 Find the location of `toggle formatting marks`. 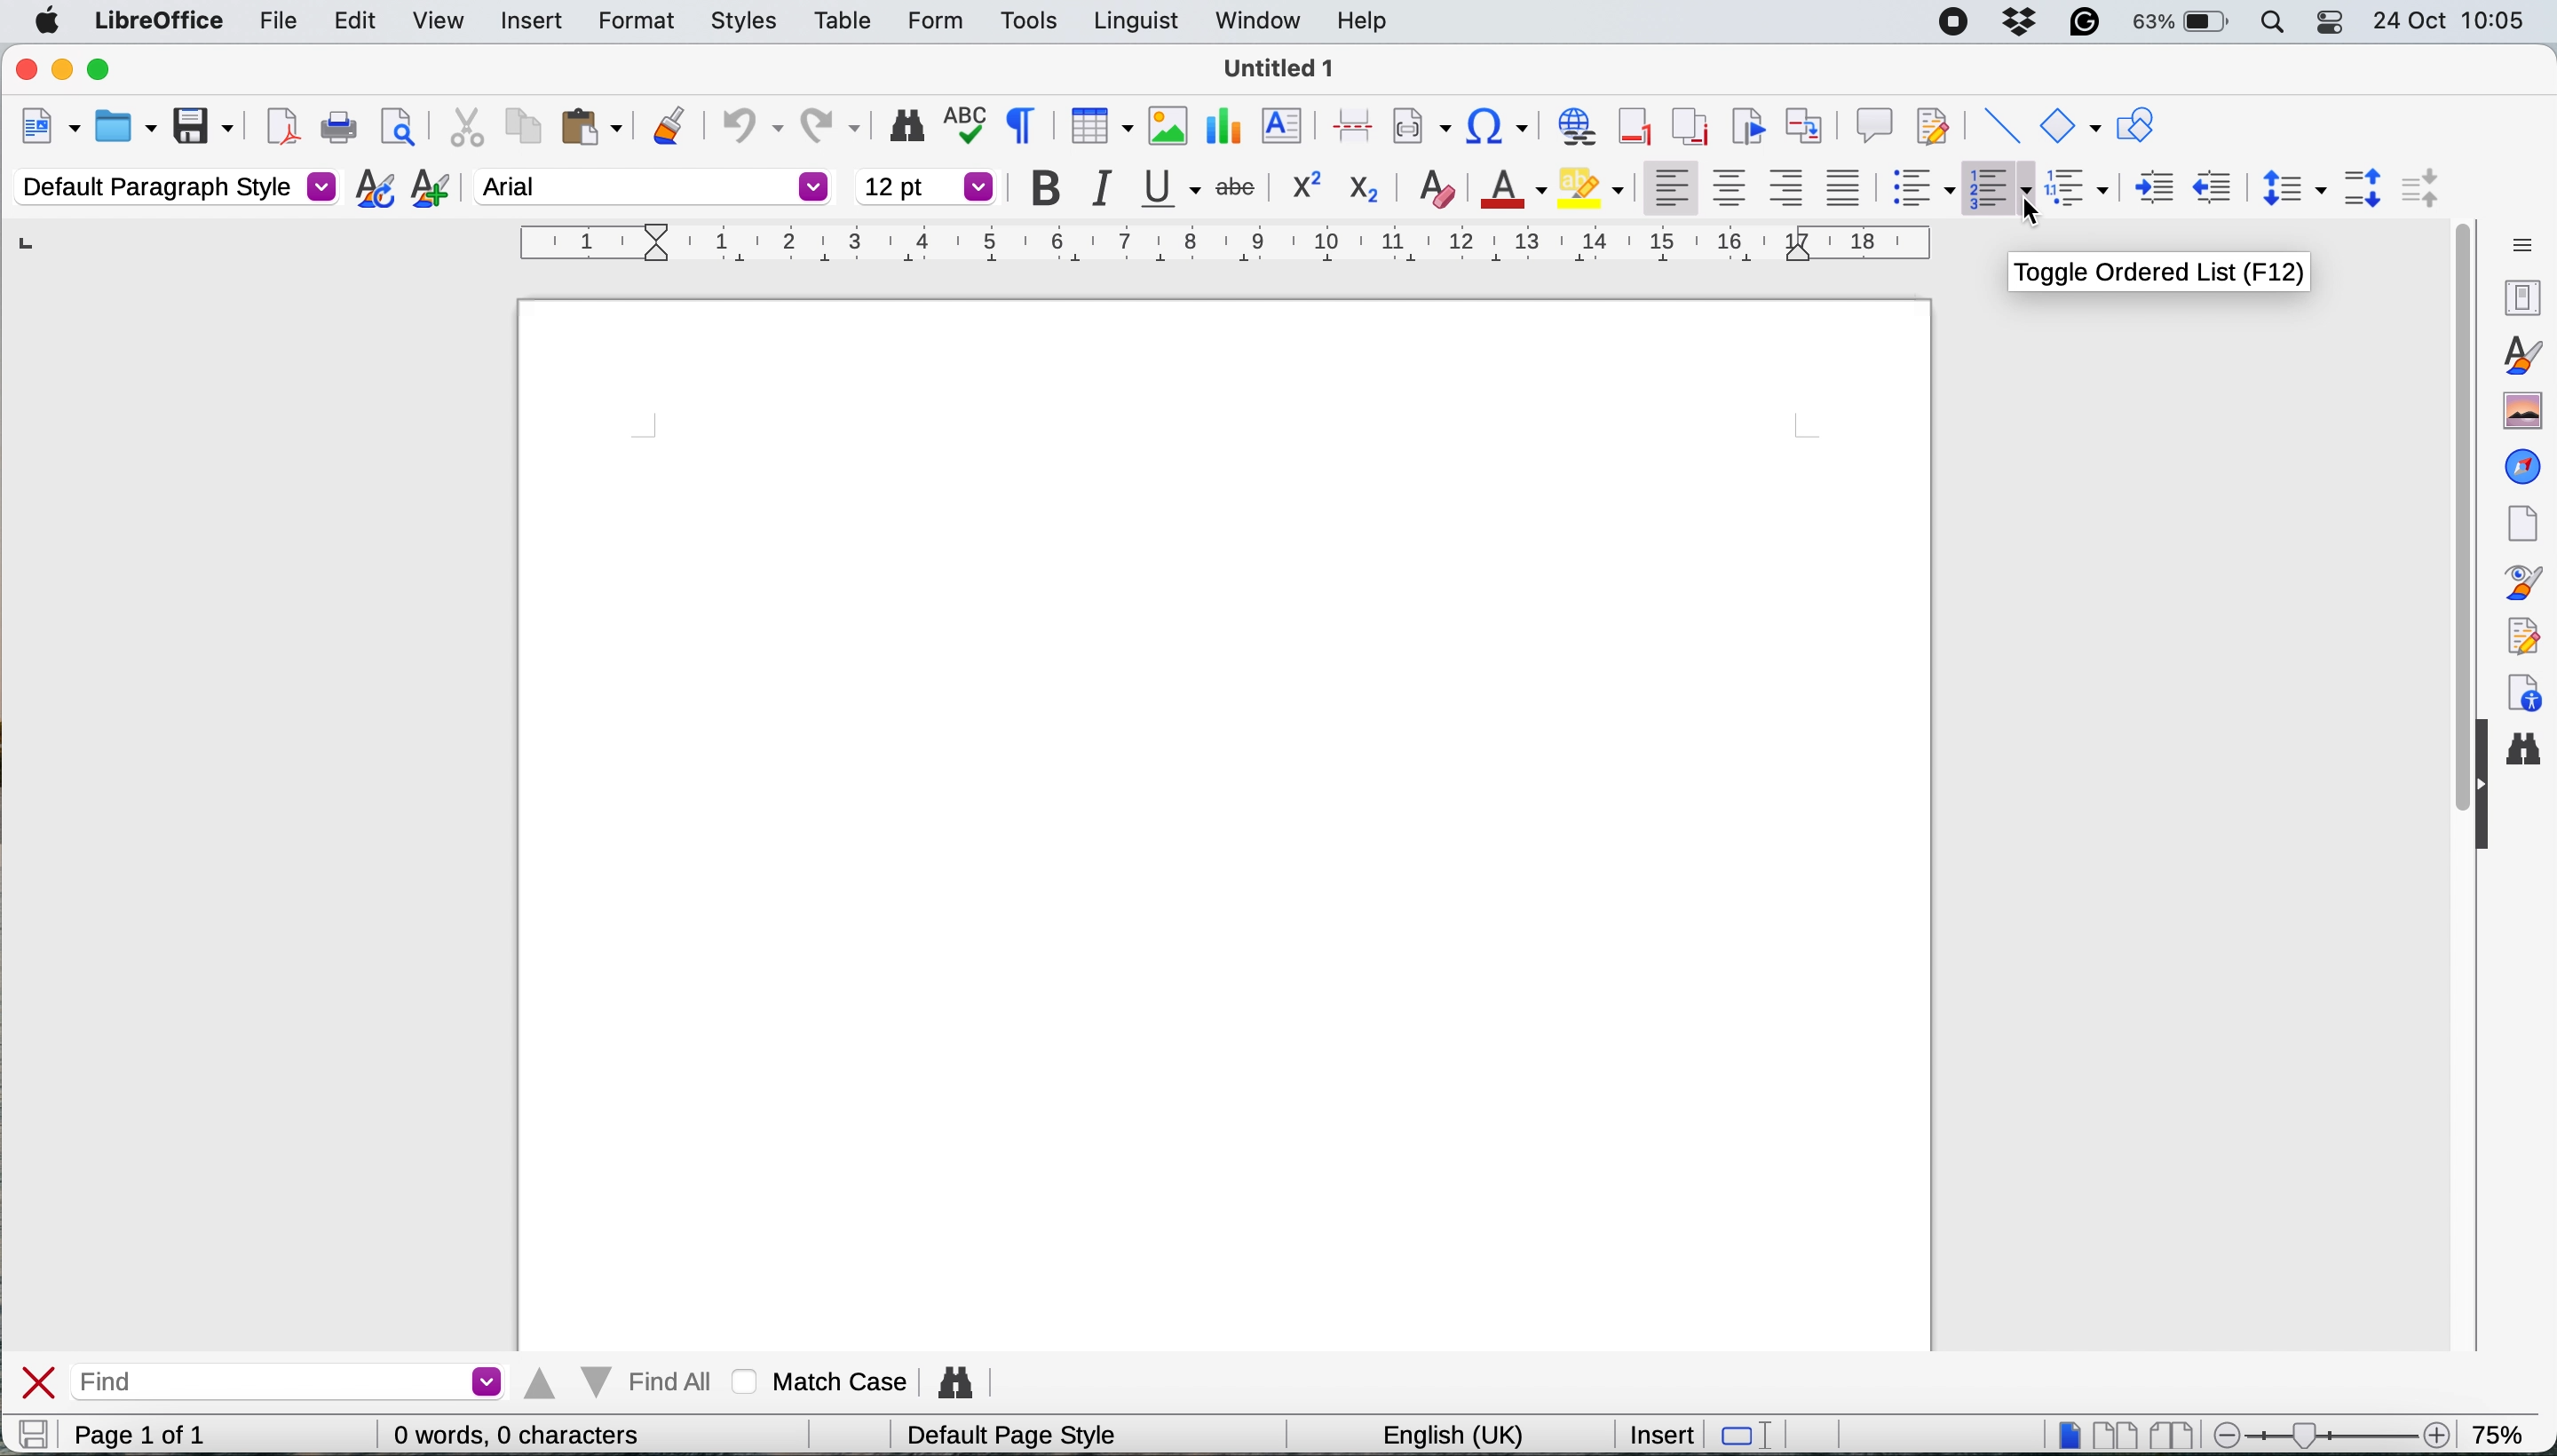

toggle formatting marks is located at coordinates (1027, 124).